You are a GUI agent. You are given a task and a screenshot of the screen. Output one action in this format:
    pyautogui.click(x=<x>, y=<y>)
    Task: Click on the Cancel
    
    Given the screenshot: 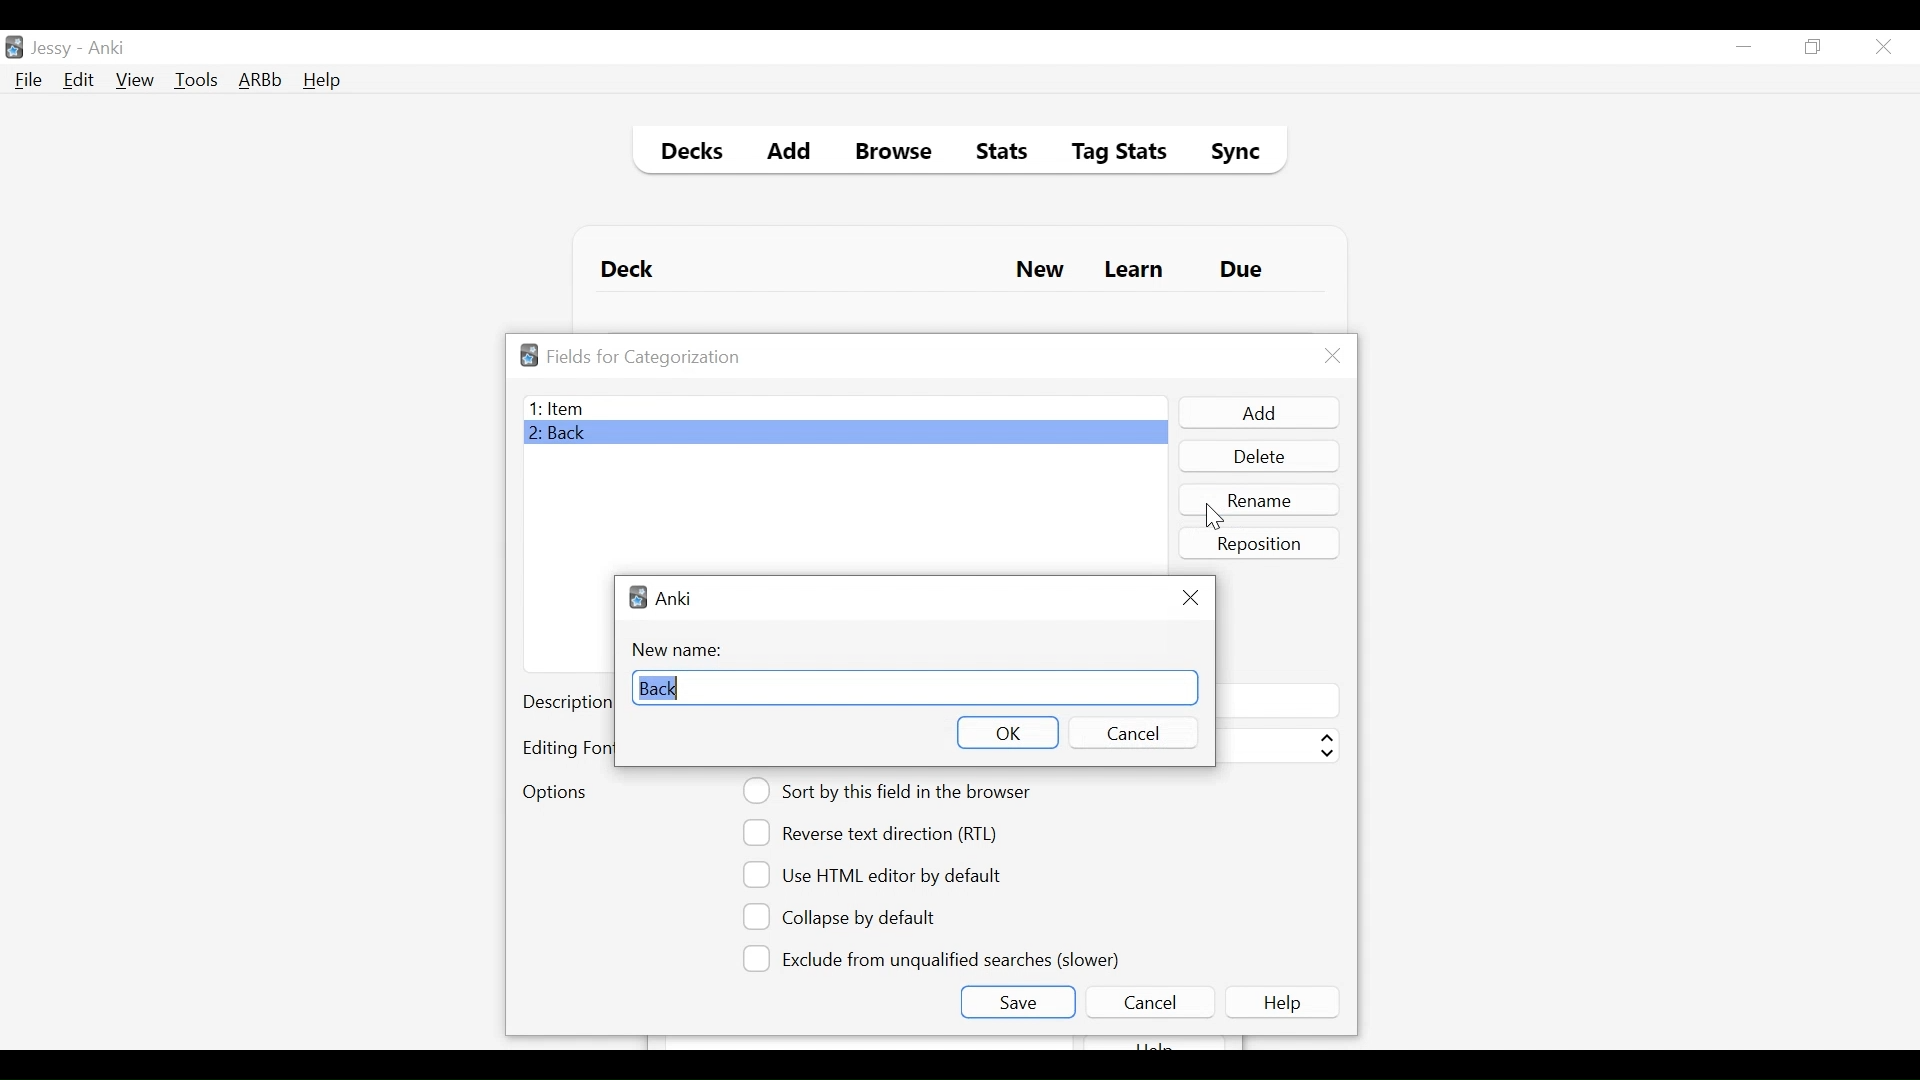 What is the action you would take?
    pyautogui.click(x=1149, y=1002)
    